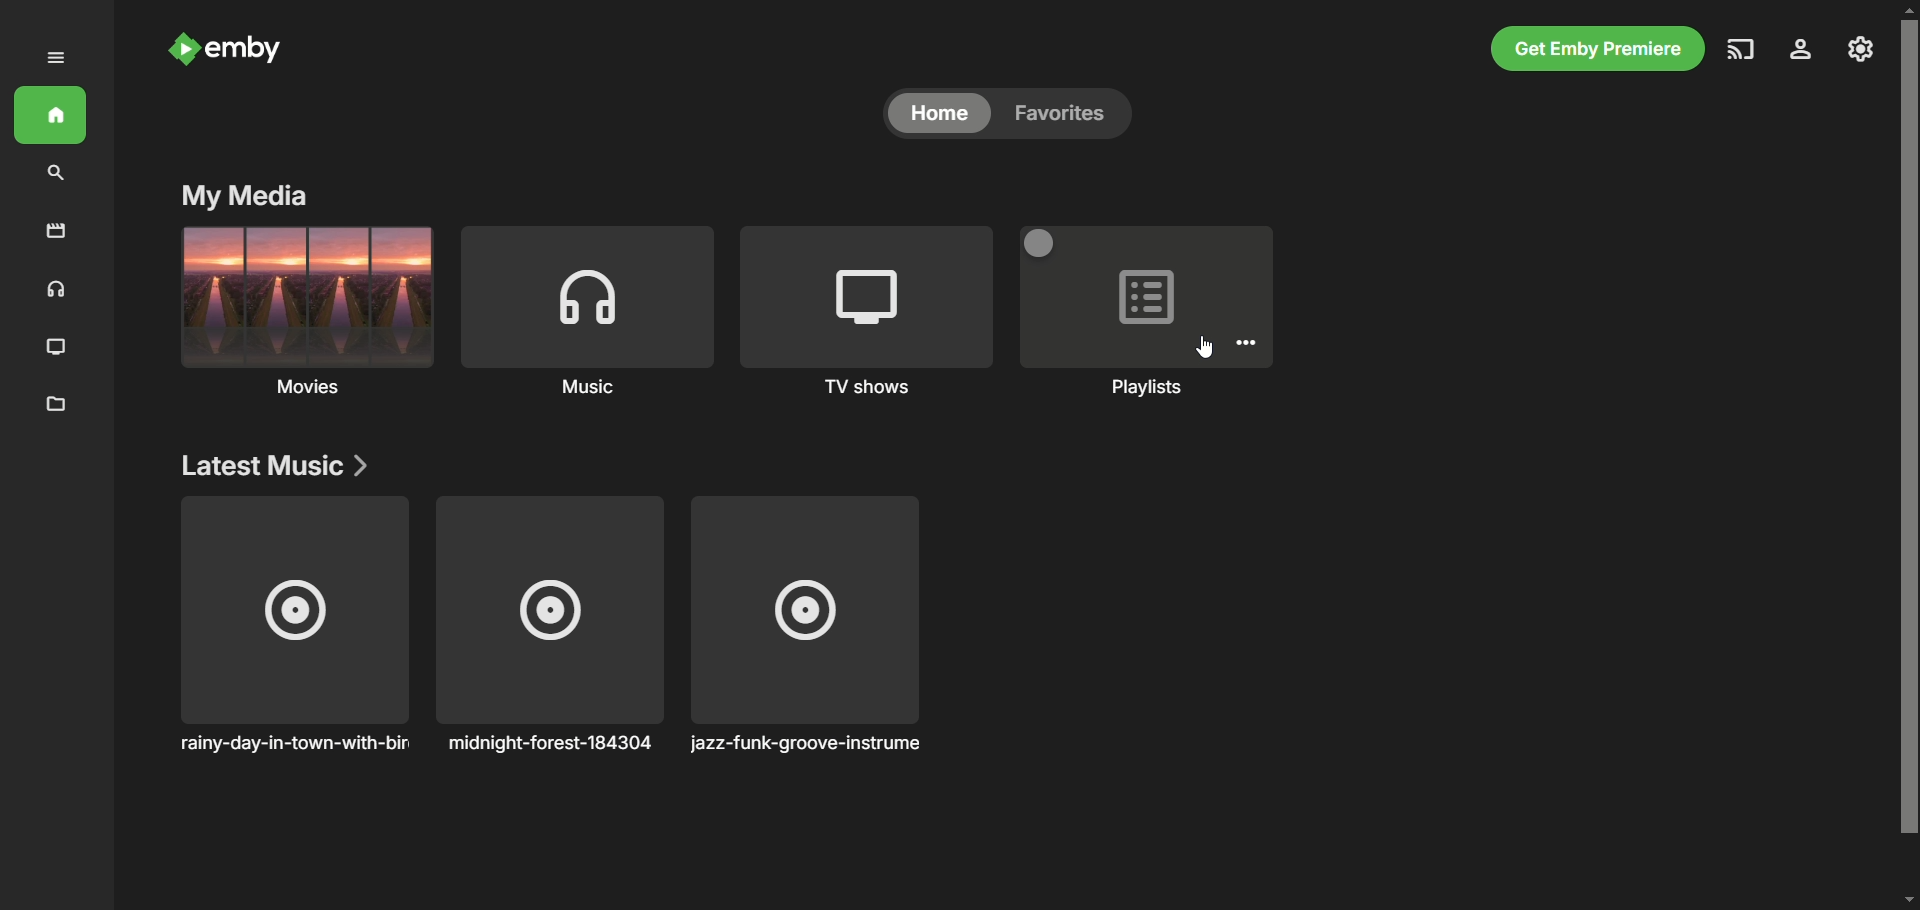 This screenshot has height=910, width=1920. What do you see at coordinates (805, 625) in the screenshot?
I see `music album` at bounding box center [805, 625].